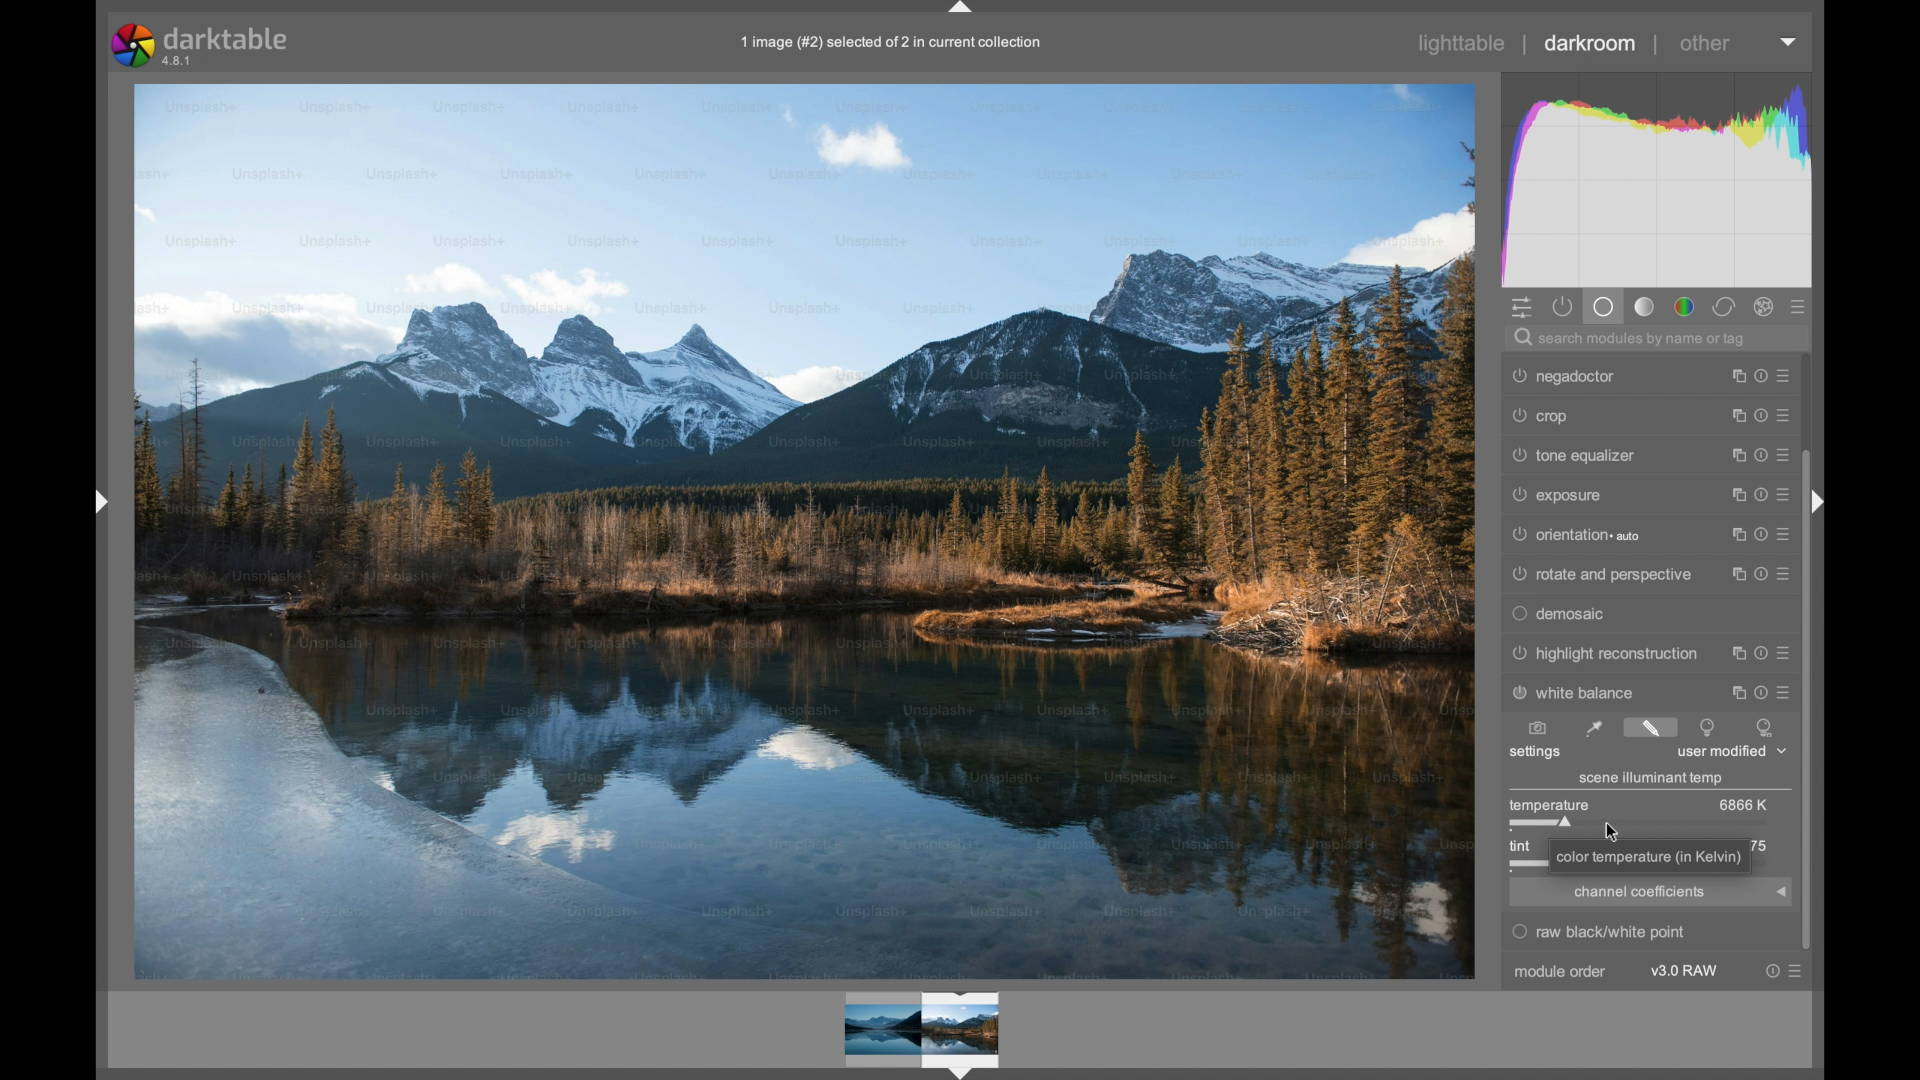 This screenshot has height=1080, width=1920. What do you see at coordinates (1762, 489) in the screenshot?
I see `reset parameters` at bounding box center [1762, 489].